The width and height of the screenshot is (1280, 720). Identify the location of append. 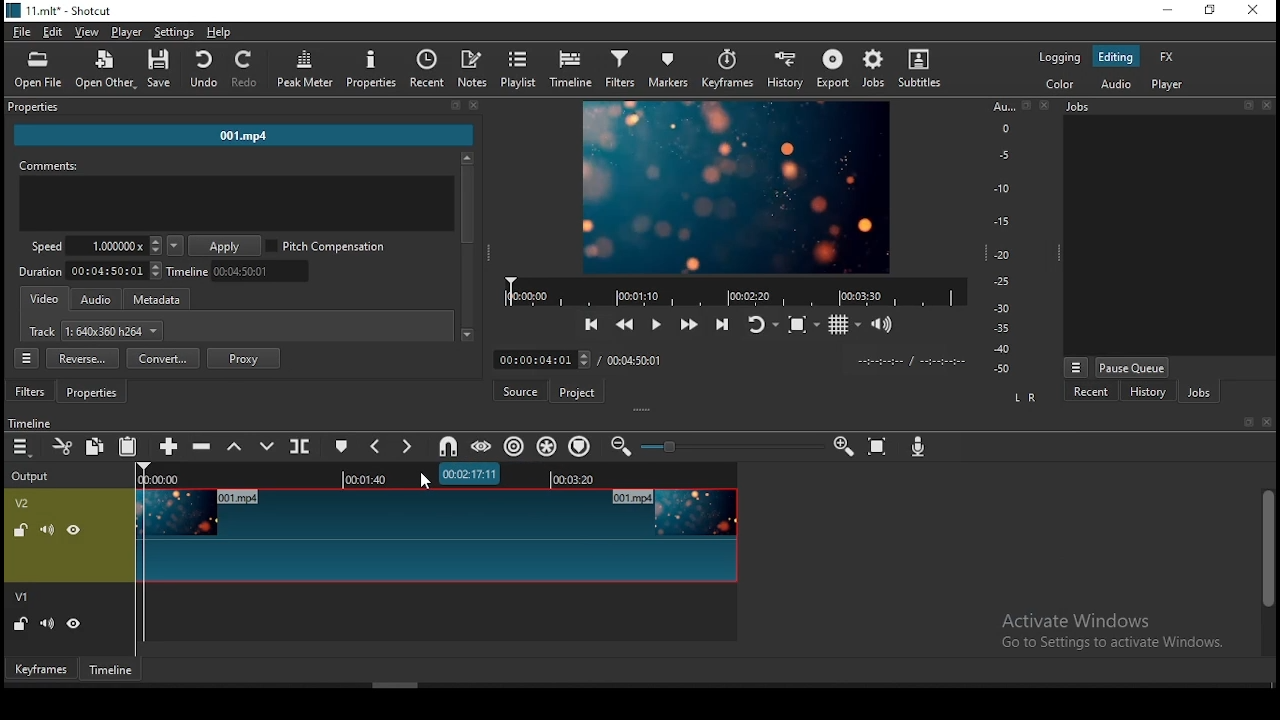
(171, 448).